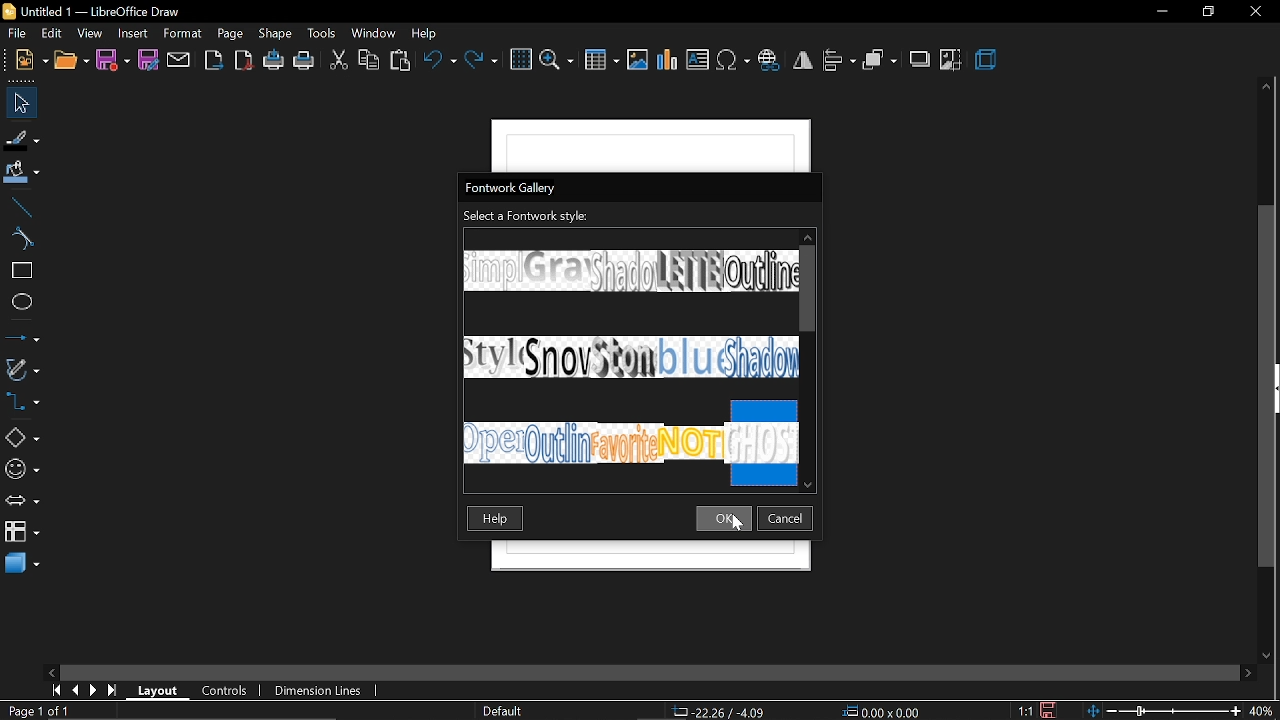 This screenshot has height=720, width=1280. I want to click on open, so click(71, 60).